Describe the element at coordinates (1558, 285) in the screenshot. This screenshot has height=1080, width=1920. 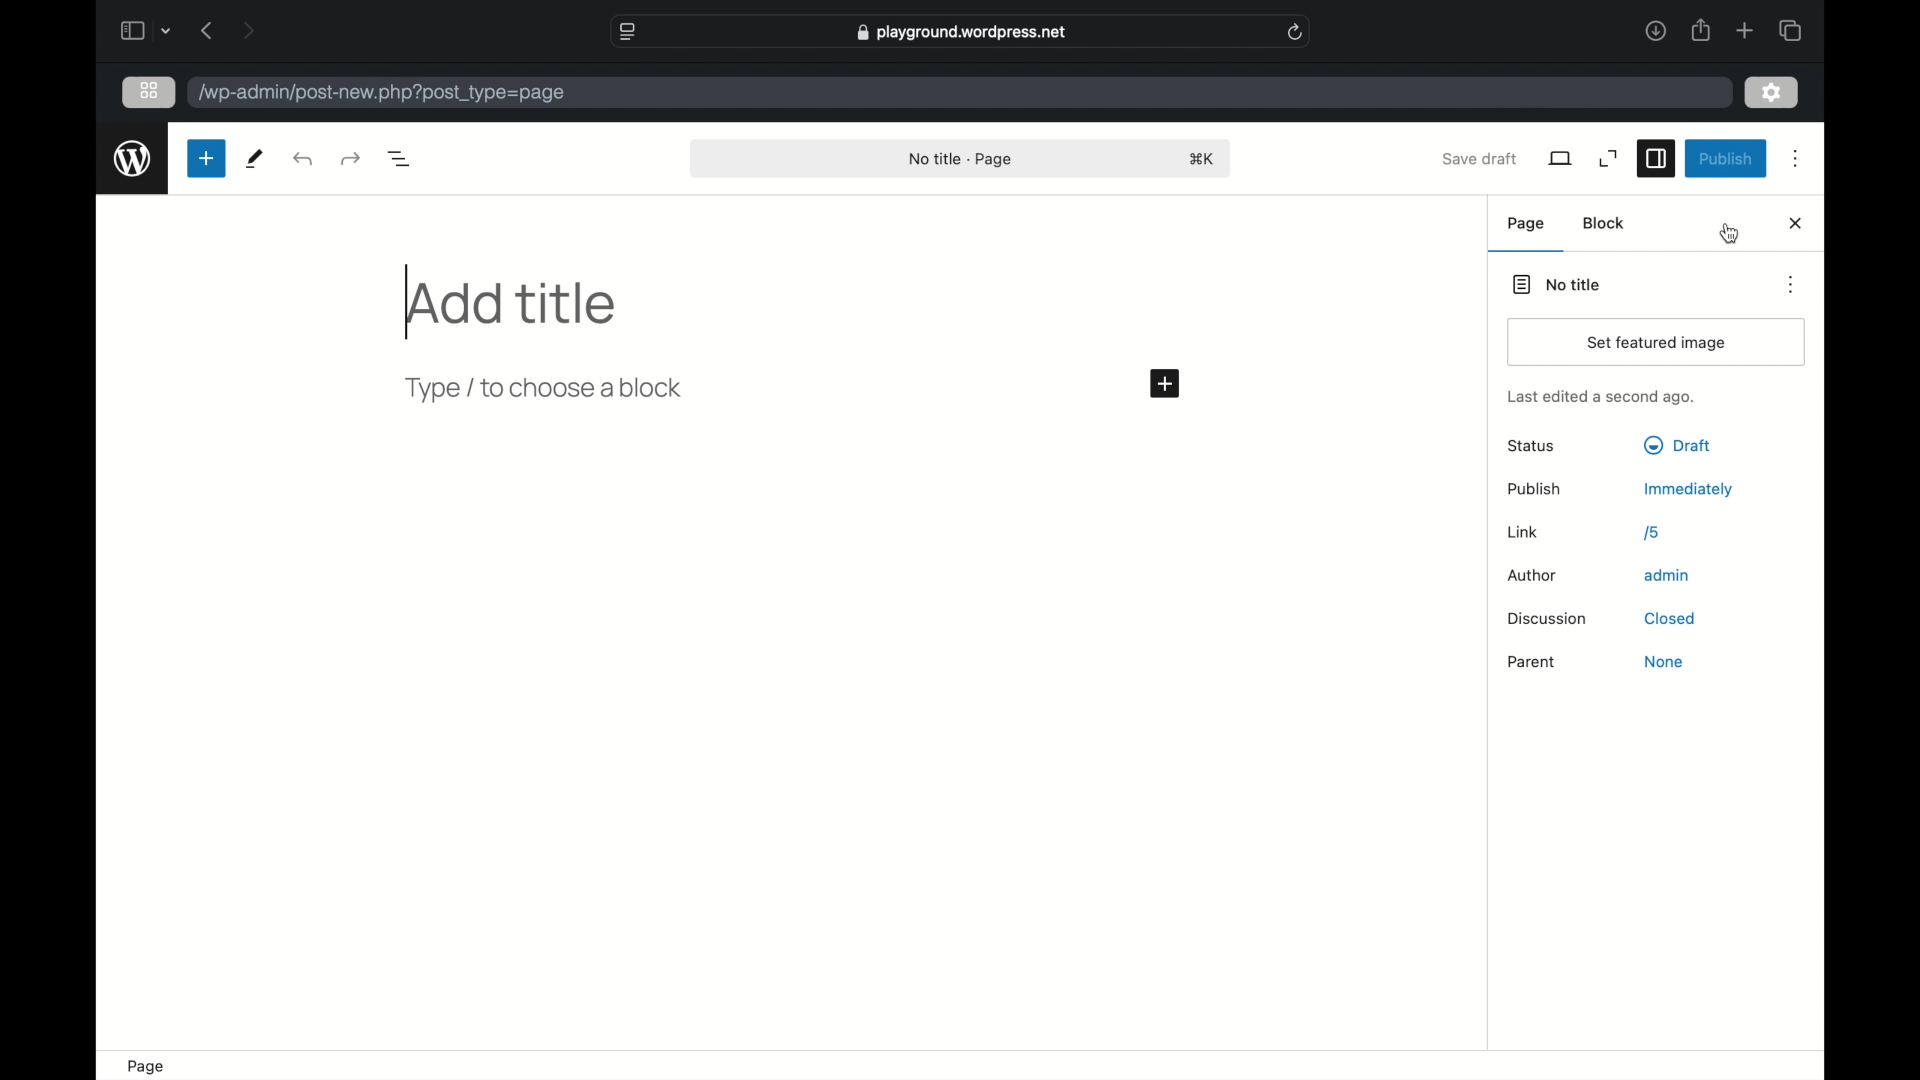
I see `no title` at that location.